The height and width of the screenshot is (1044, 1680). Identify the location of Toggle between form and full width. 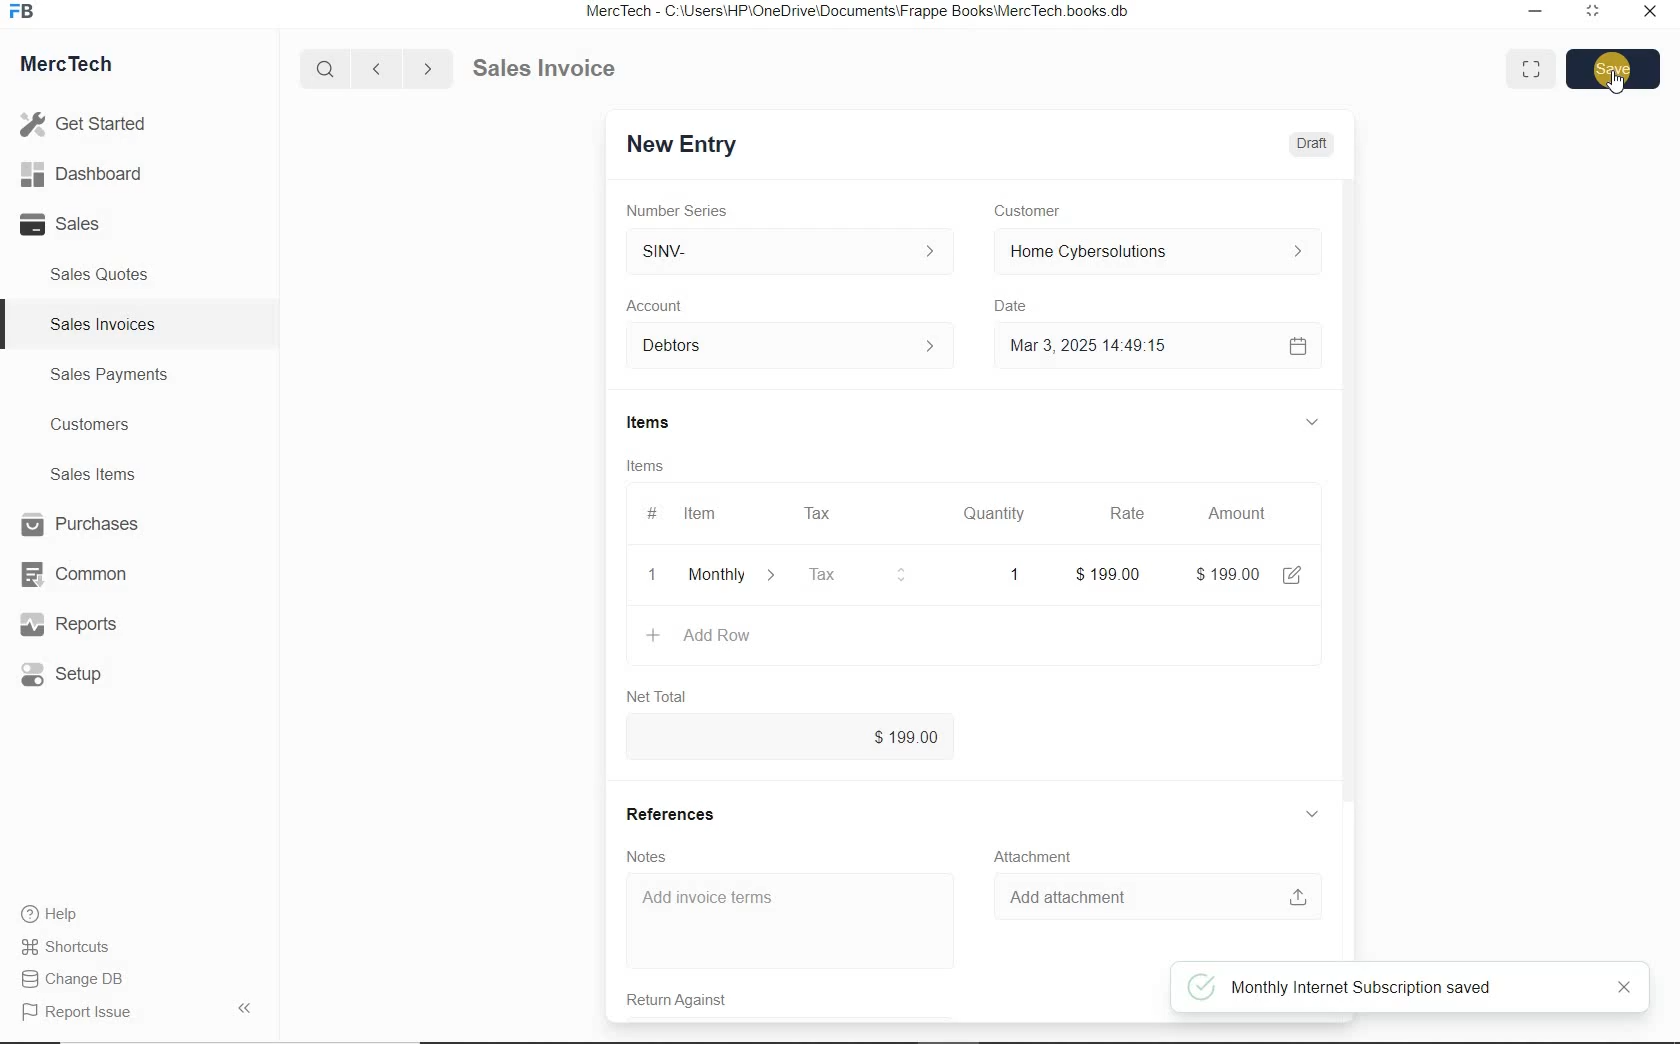
(1526, 67).